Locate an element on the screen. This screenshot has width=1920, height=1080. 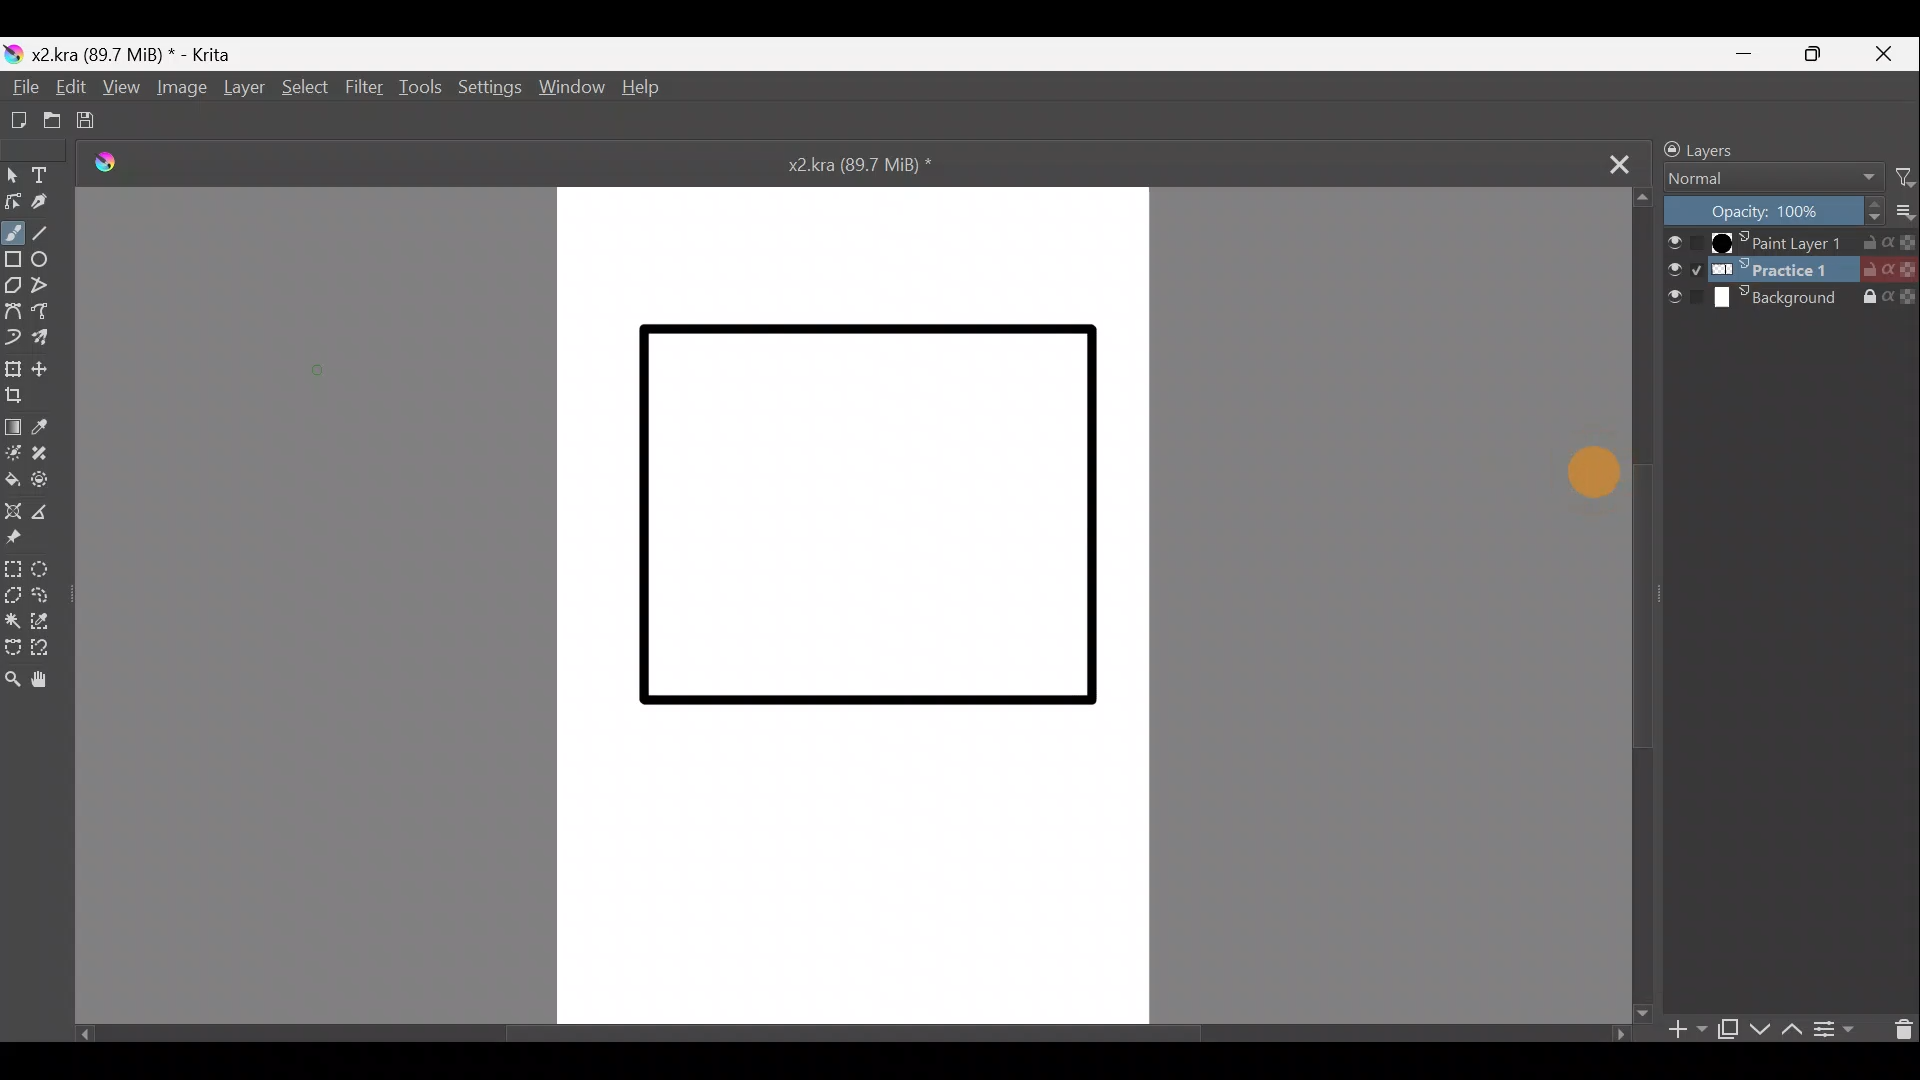
Polygonal selection tool is located at coordinates (13, 594).